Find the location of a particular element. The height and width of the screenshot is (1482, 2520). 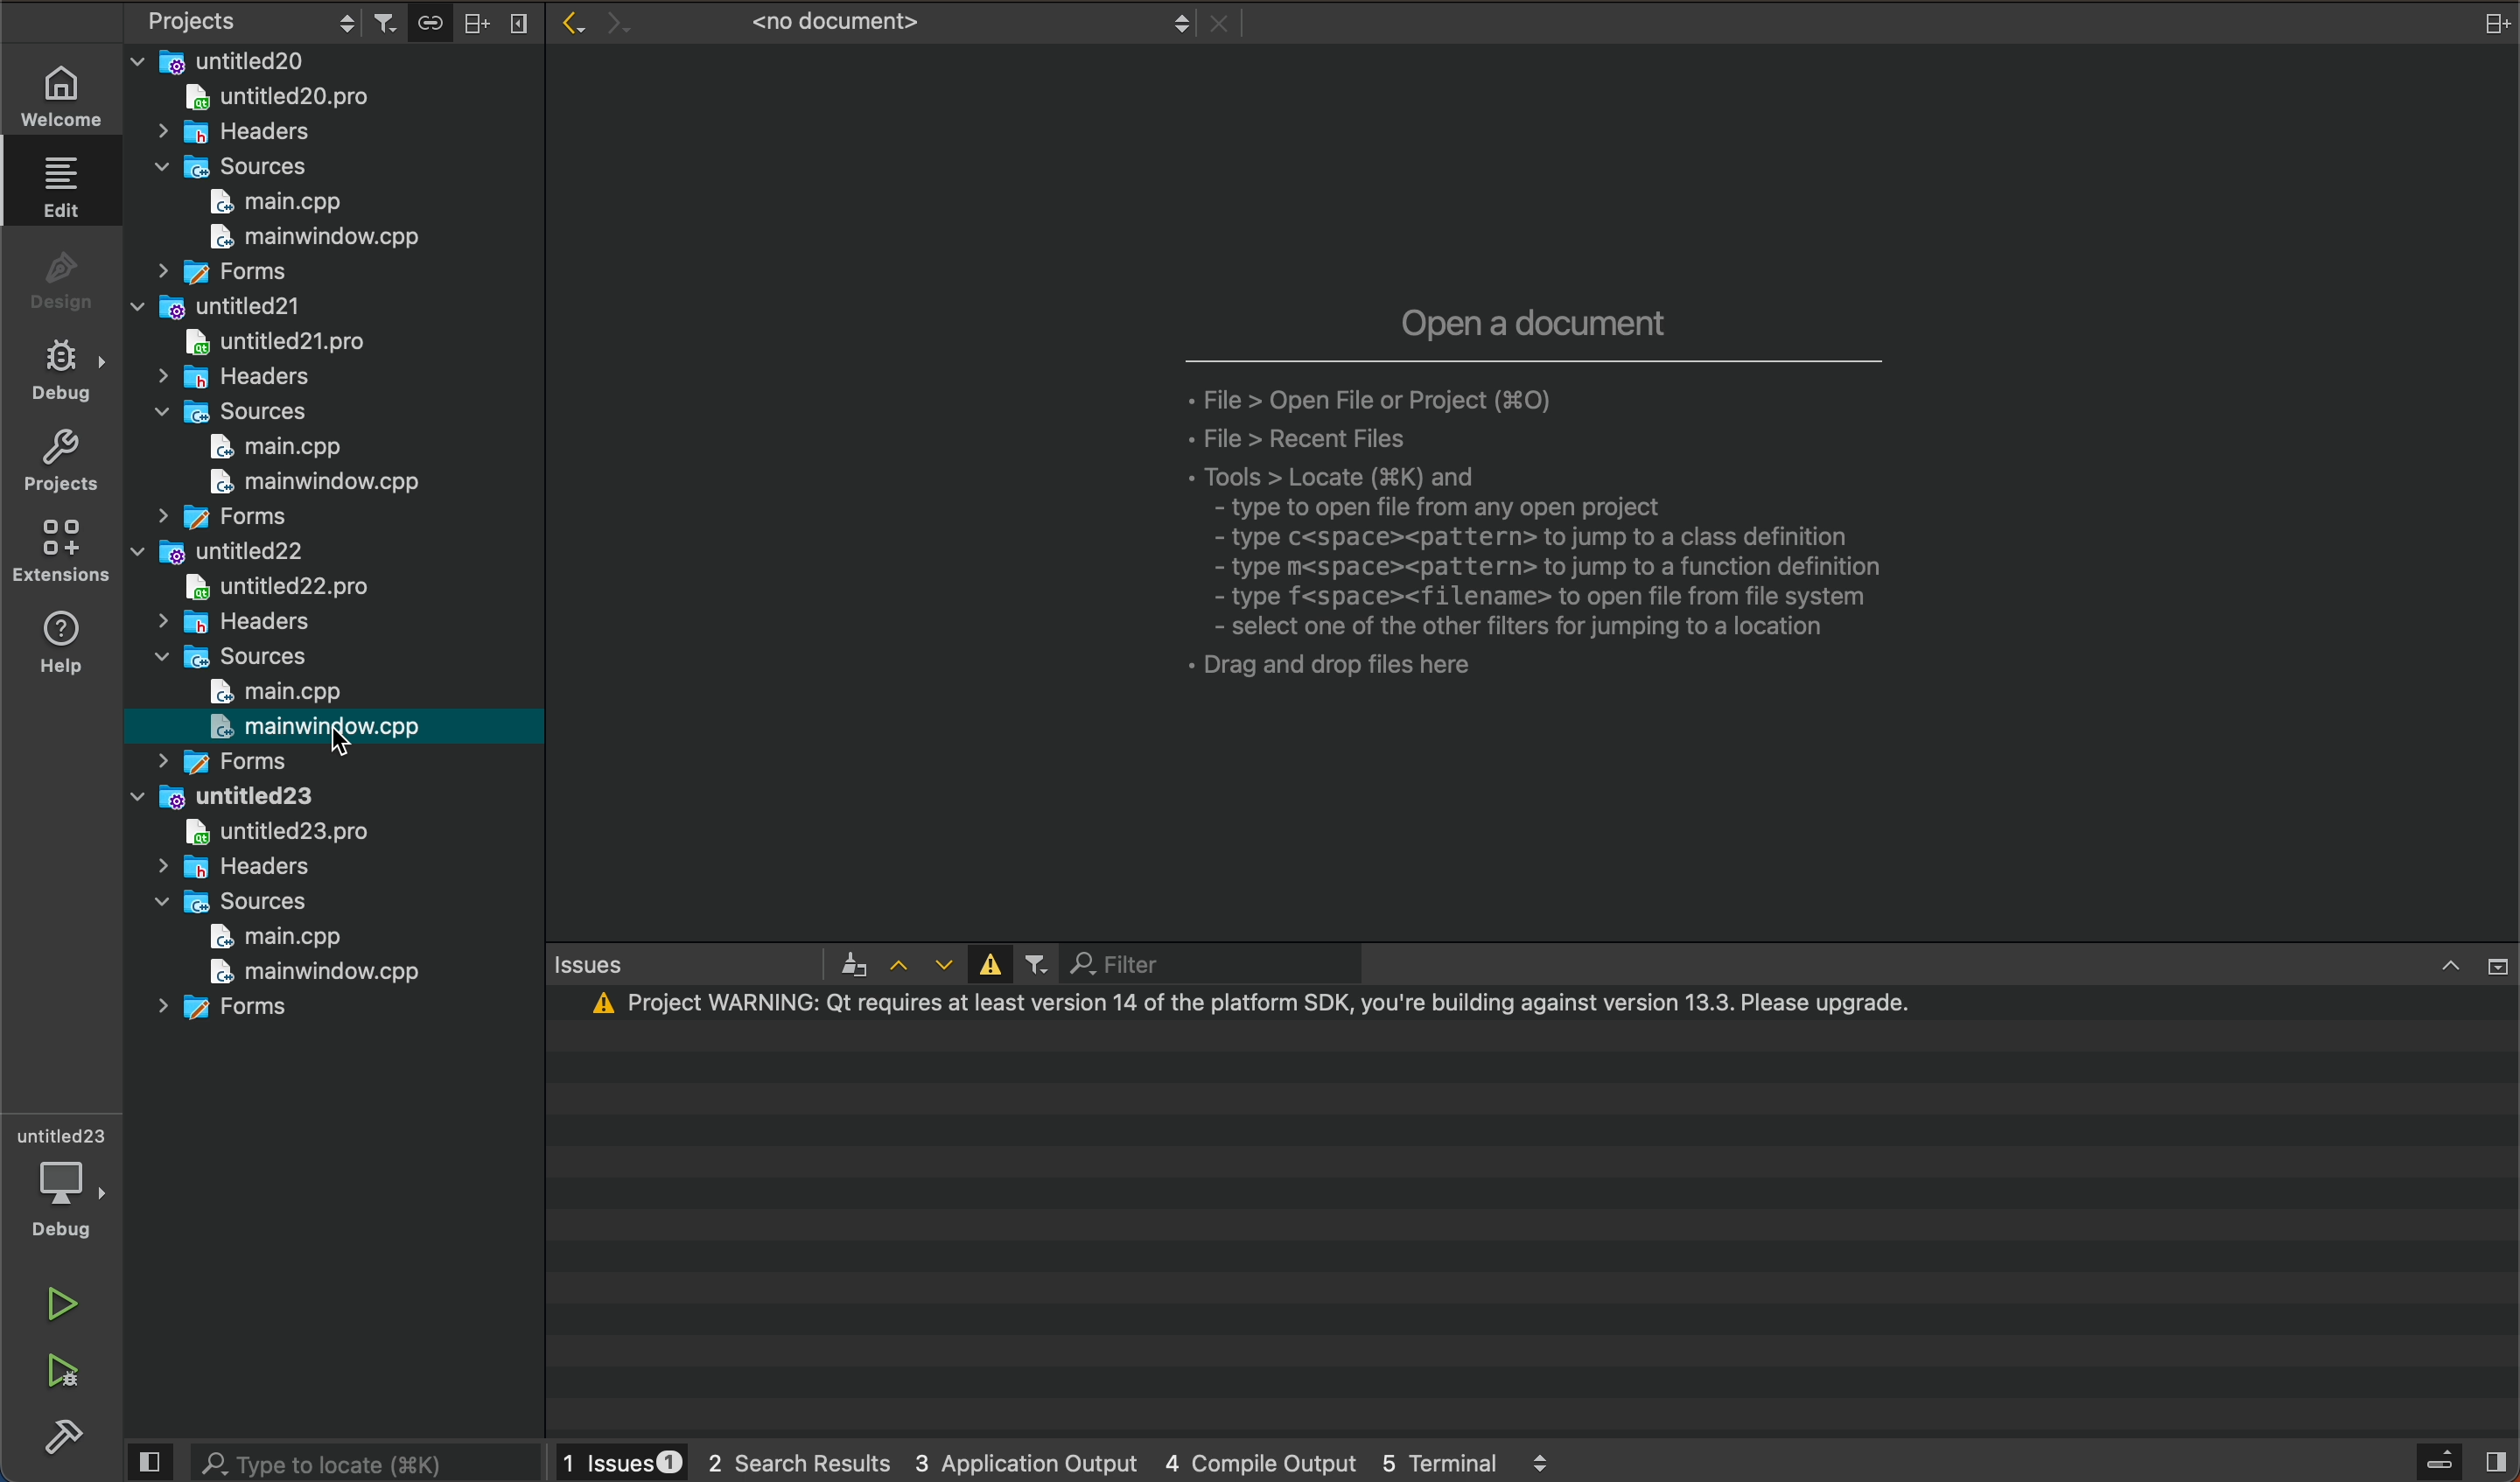

sources is located at coordinates (240, 167).